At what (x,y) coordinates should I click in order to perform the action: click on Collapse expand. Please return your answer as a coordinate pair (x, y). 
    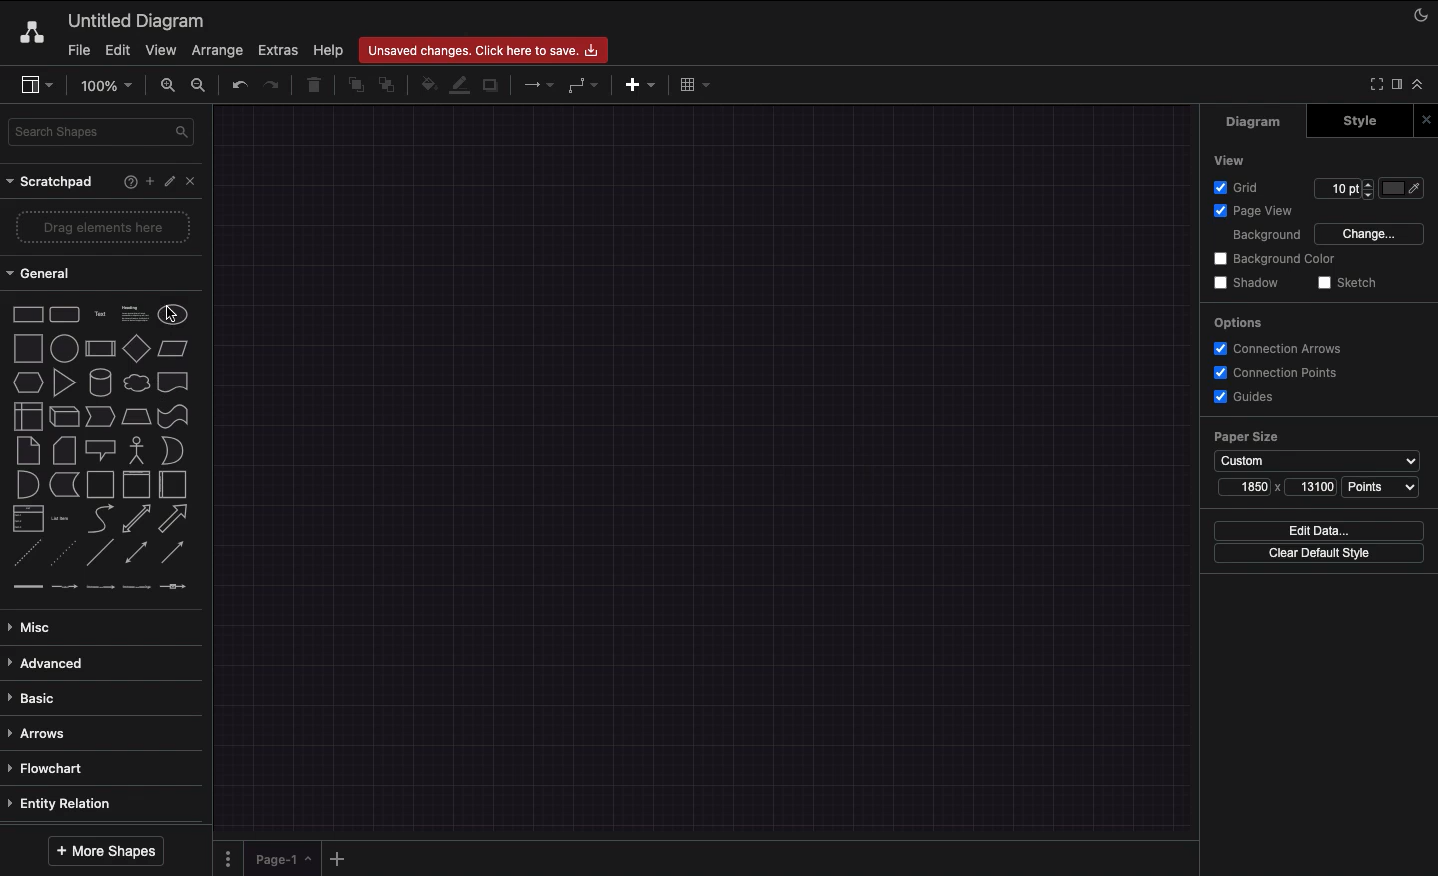
    Looking at the image, I should click on (1423, 89).